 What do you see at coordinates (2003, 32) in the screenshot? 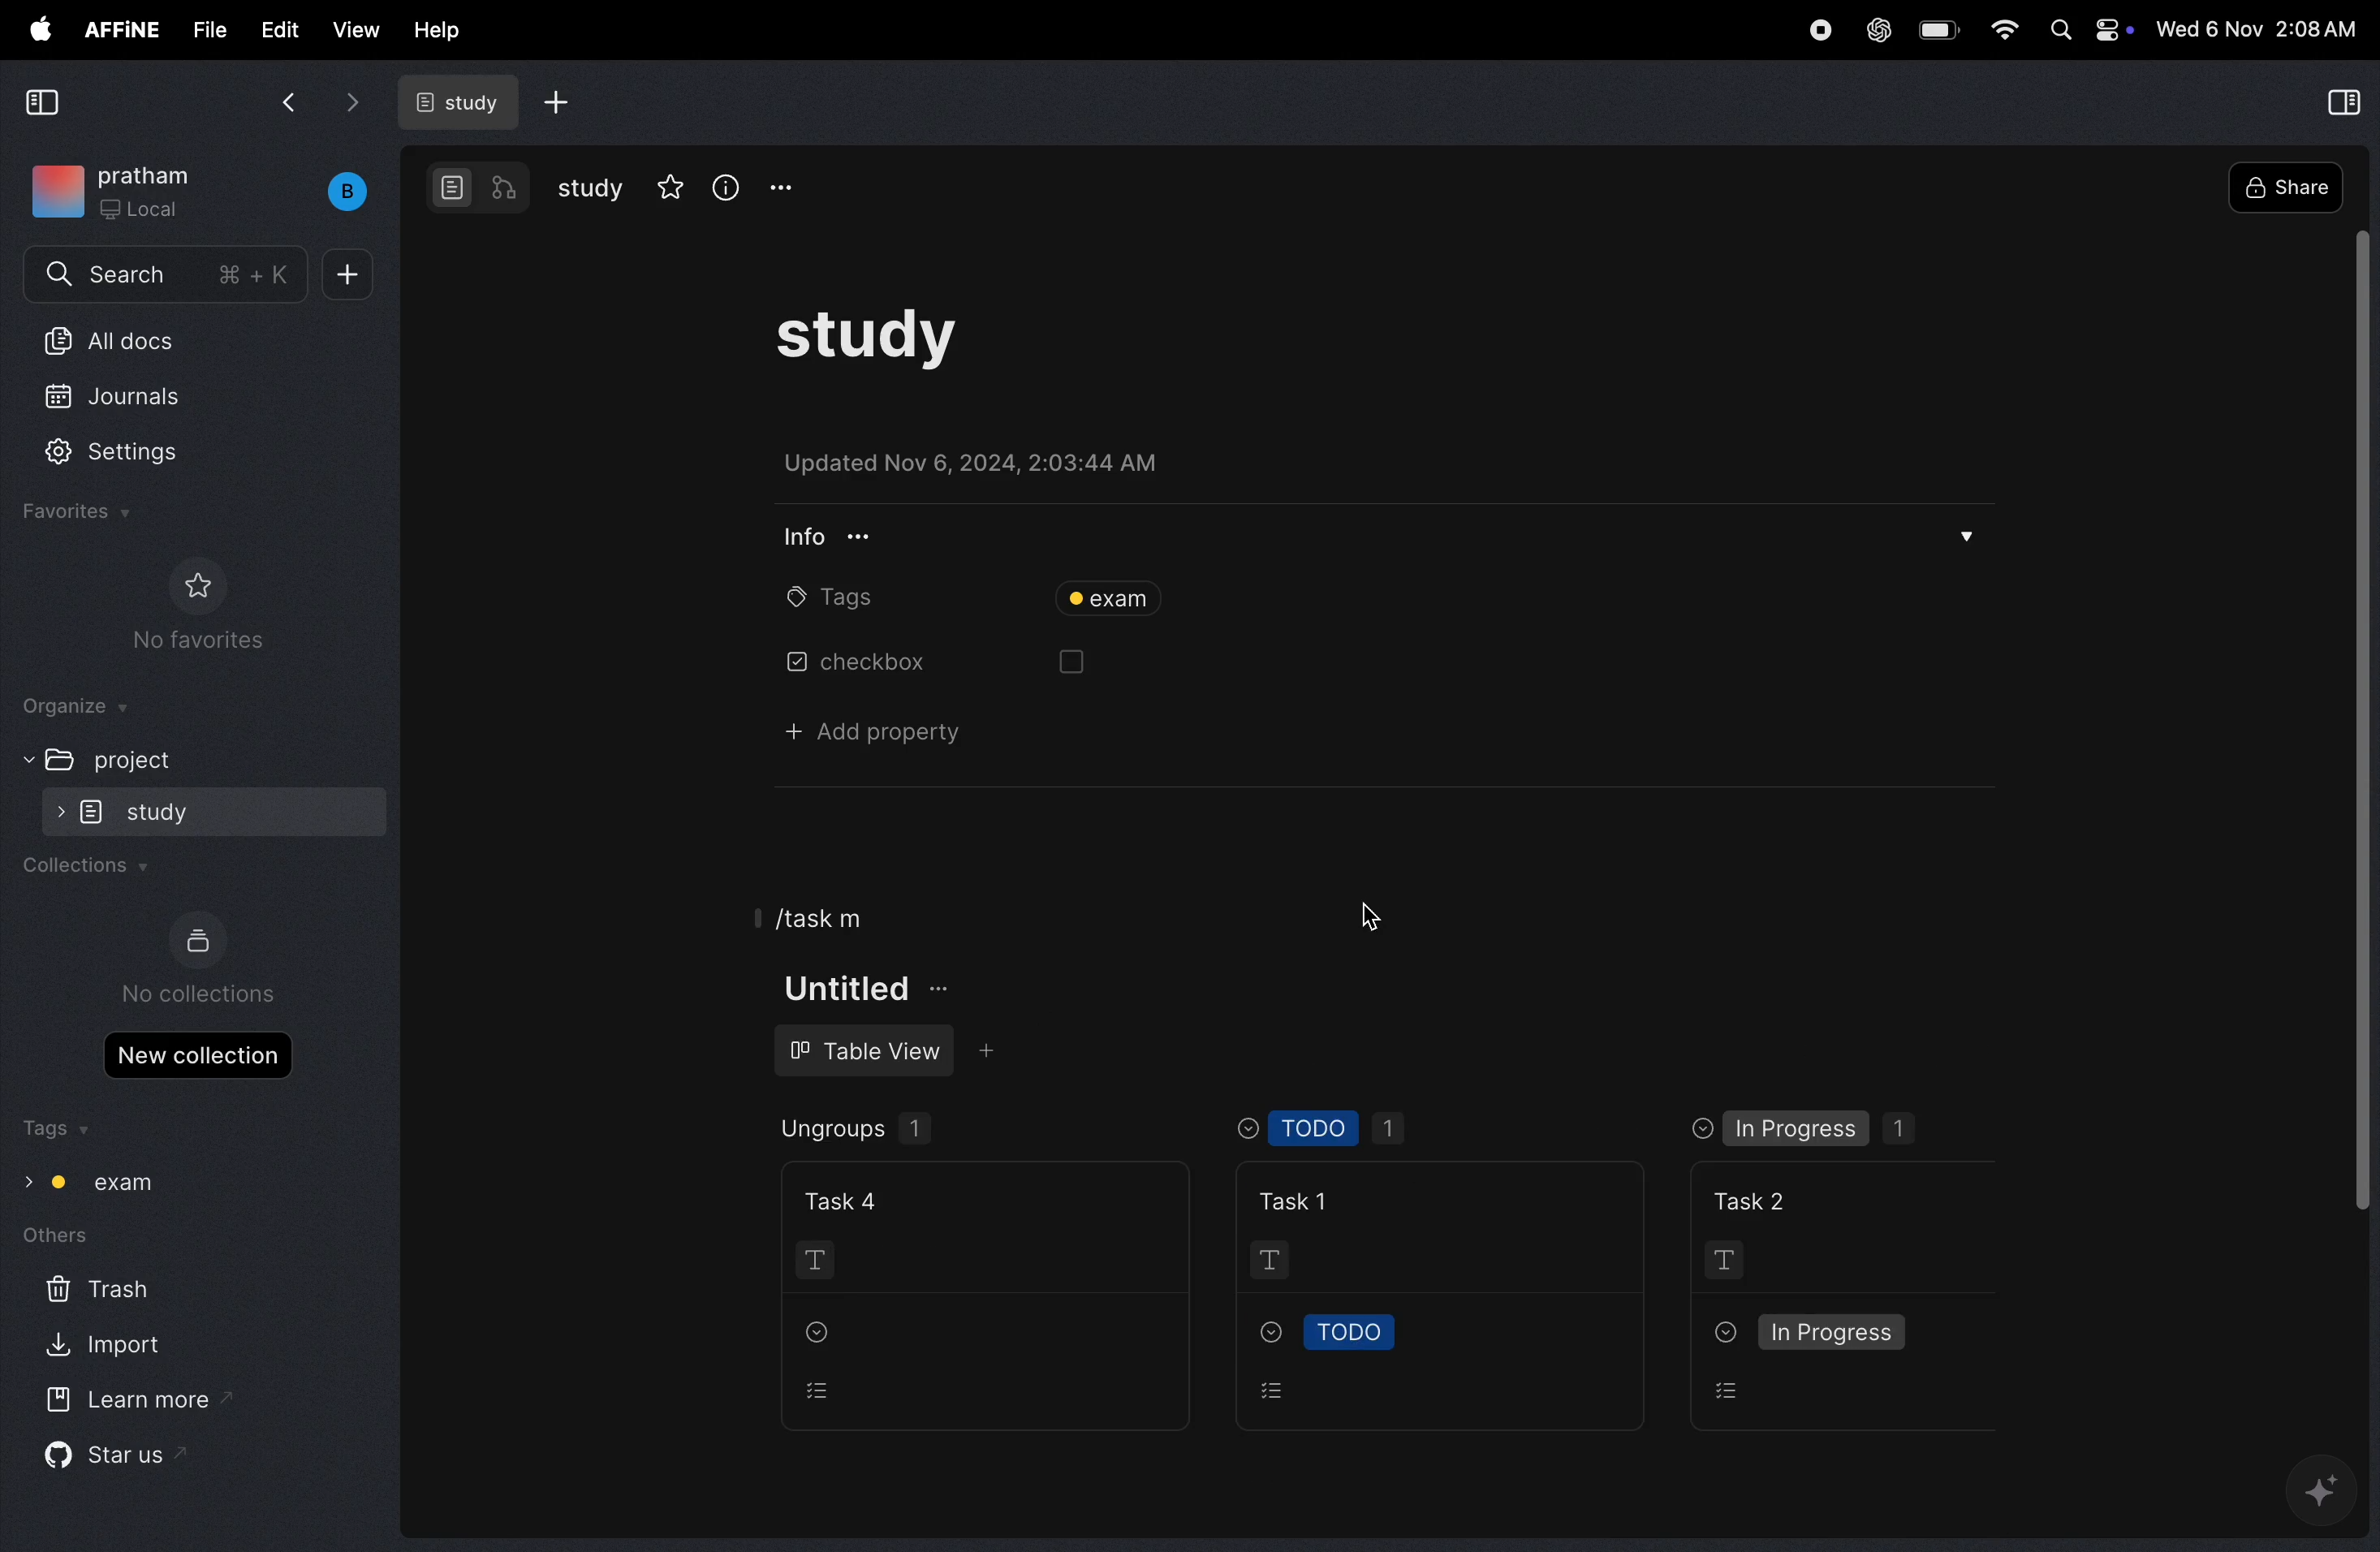
I see `wifi` at bounding box center [2003, 32].